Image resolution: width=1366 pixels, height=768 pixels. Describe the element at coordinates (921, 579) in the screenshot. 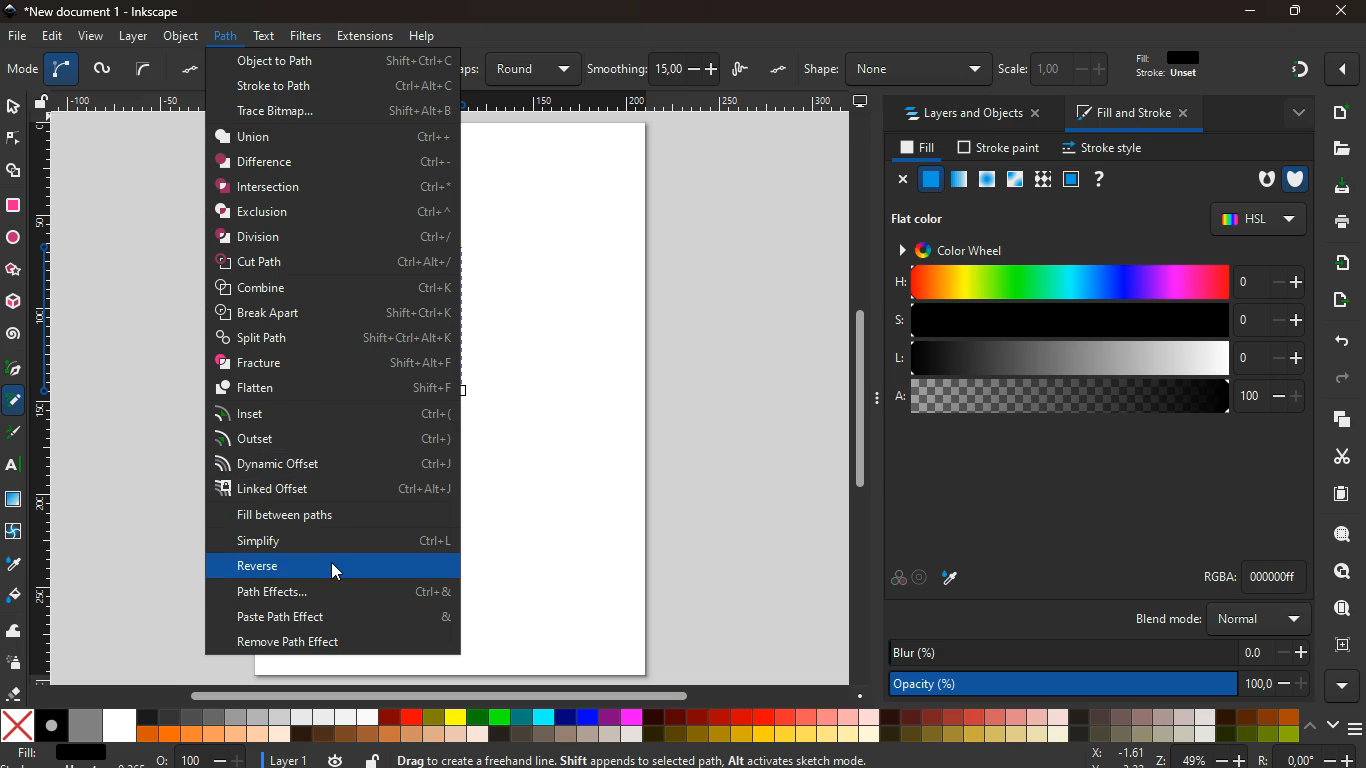

I see `aim` at that location.